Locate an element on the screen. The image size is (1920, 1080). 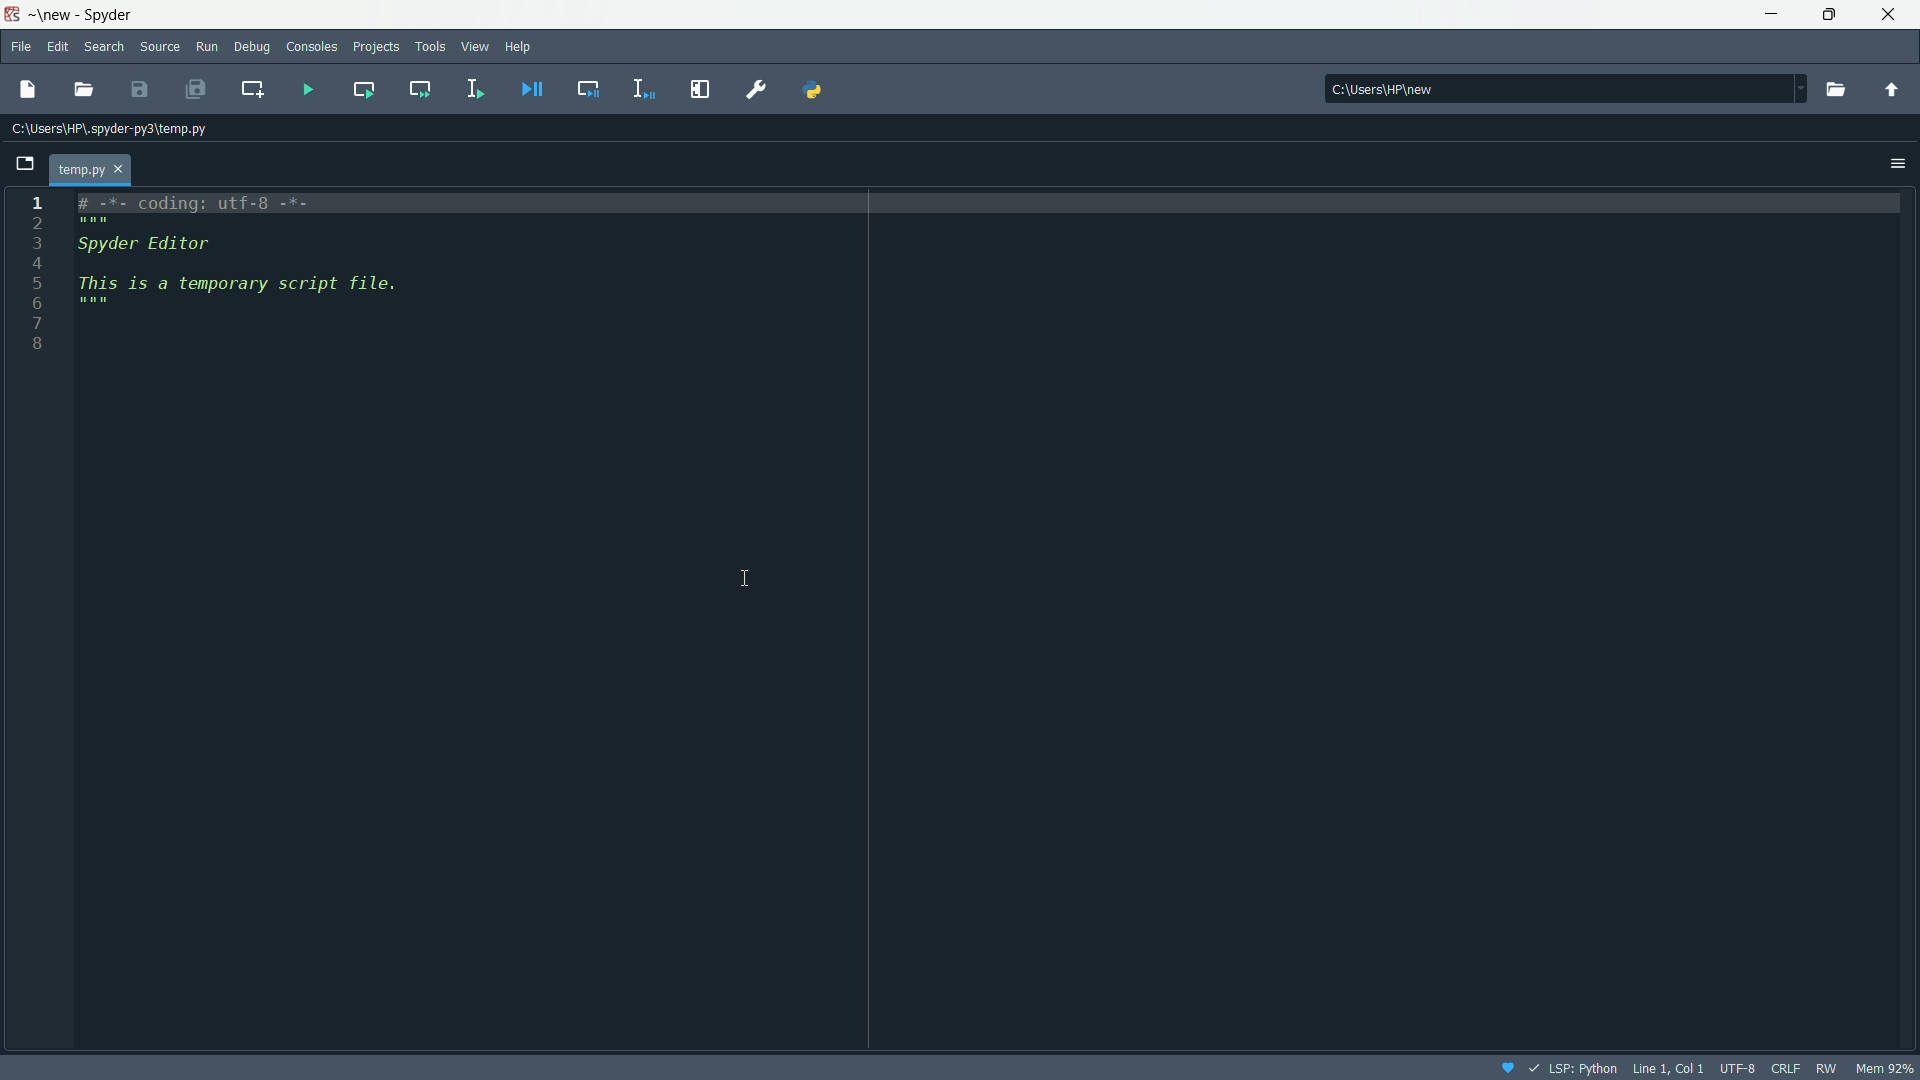
Help is located at coordinates (521, 44).